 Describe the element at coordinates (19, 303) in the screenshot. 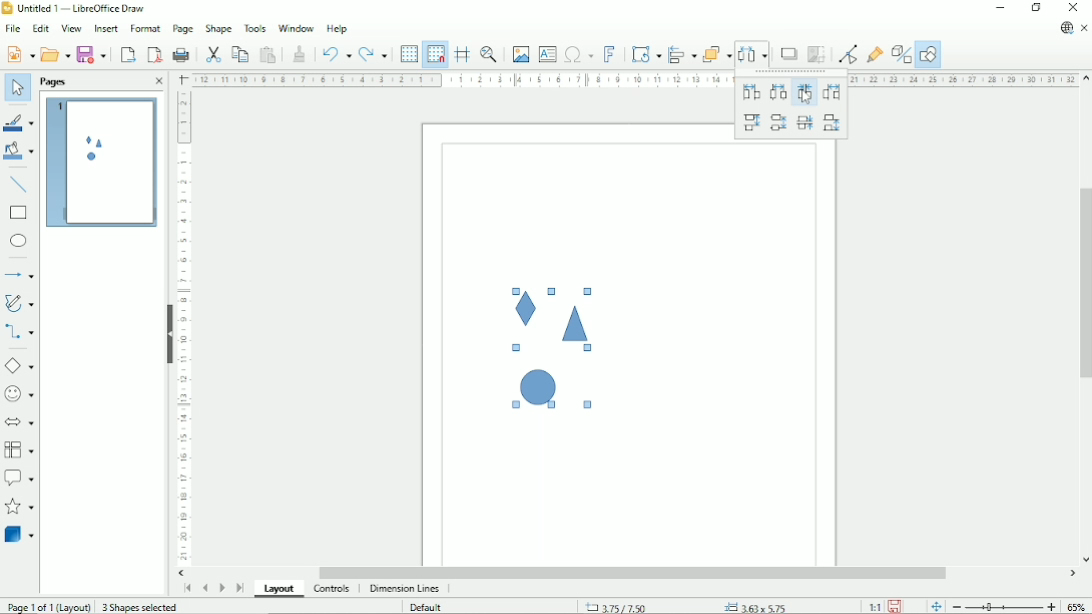

I see `Curves and polygons` at that location.